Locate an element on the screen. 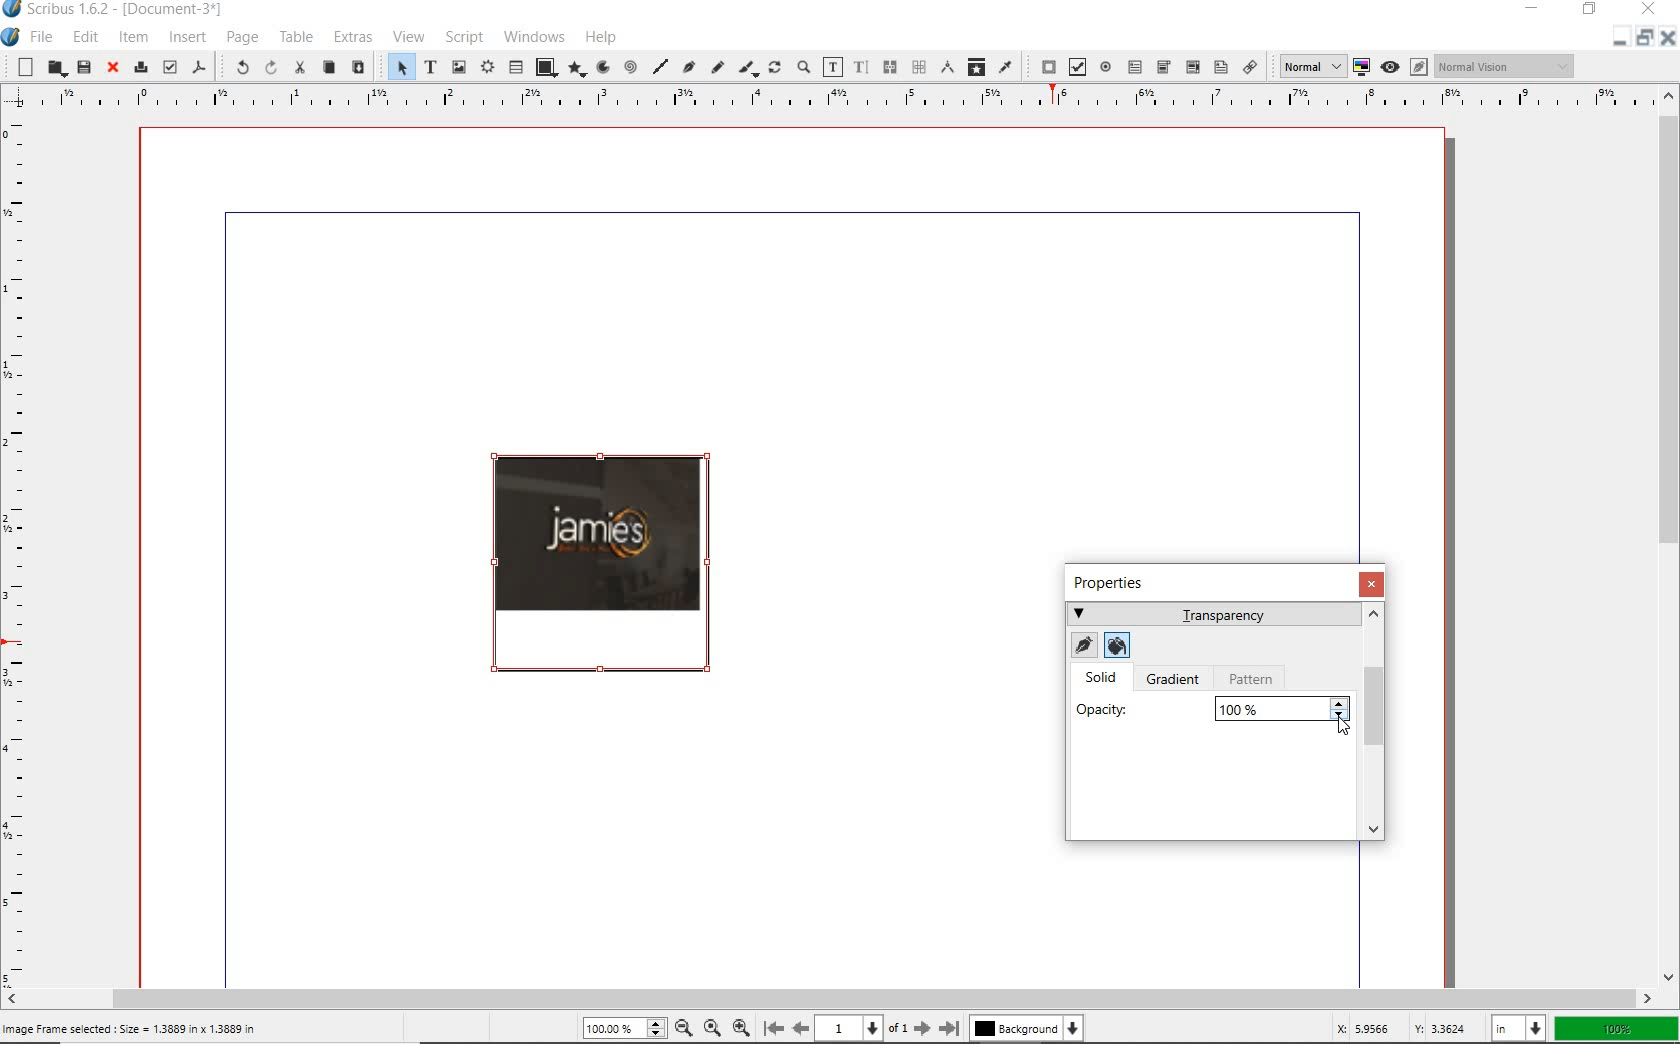 Image resolution: width=1680 pixels, height=1044 pixels. coordinates is located at coordinates (1389, 1030).